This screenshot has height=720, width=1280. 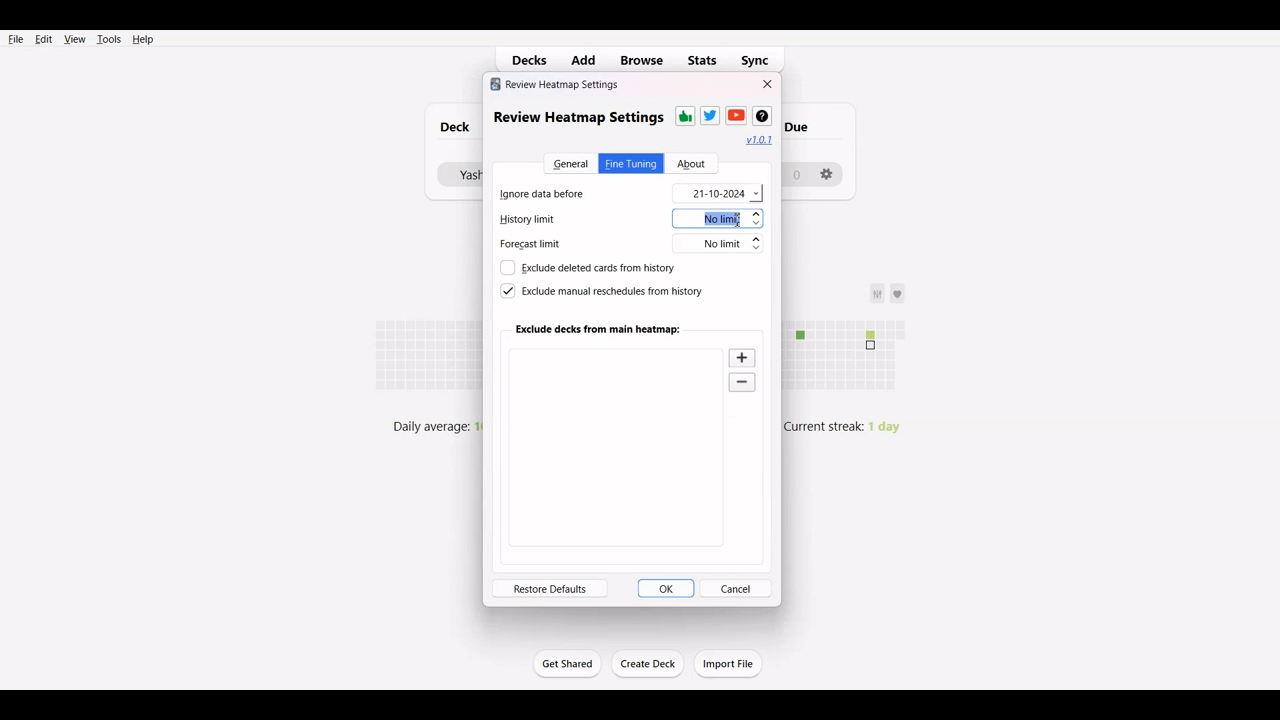 What do you see at coordinates (850, 426) in the screenshot?
I see `Current streak: 1 day` at bounding box center [850, 426].